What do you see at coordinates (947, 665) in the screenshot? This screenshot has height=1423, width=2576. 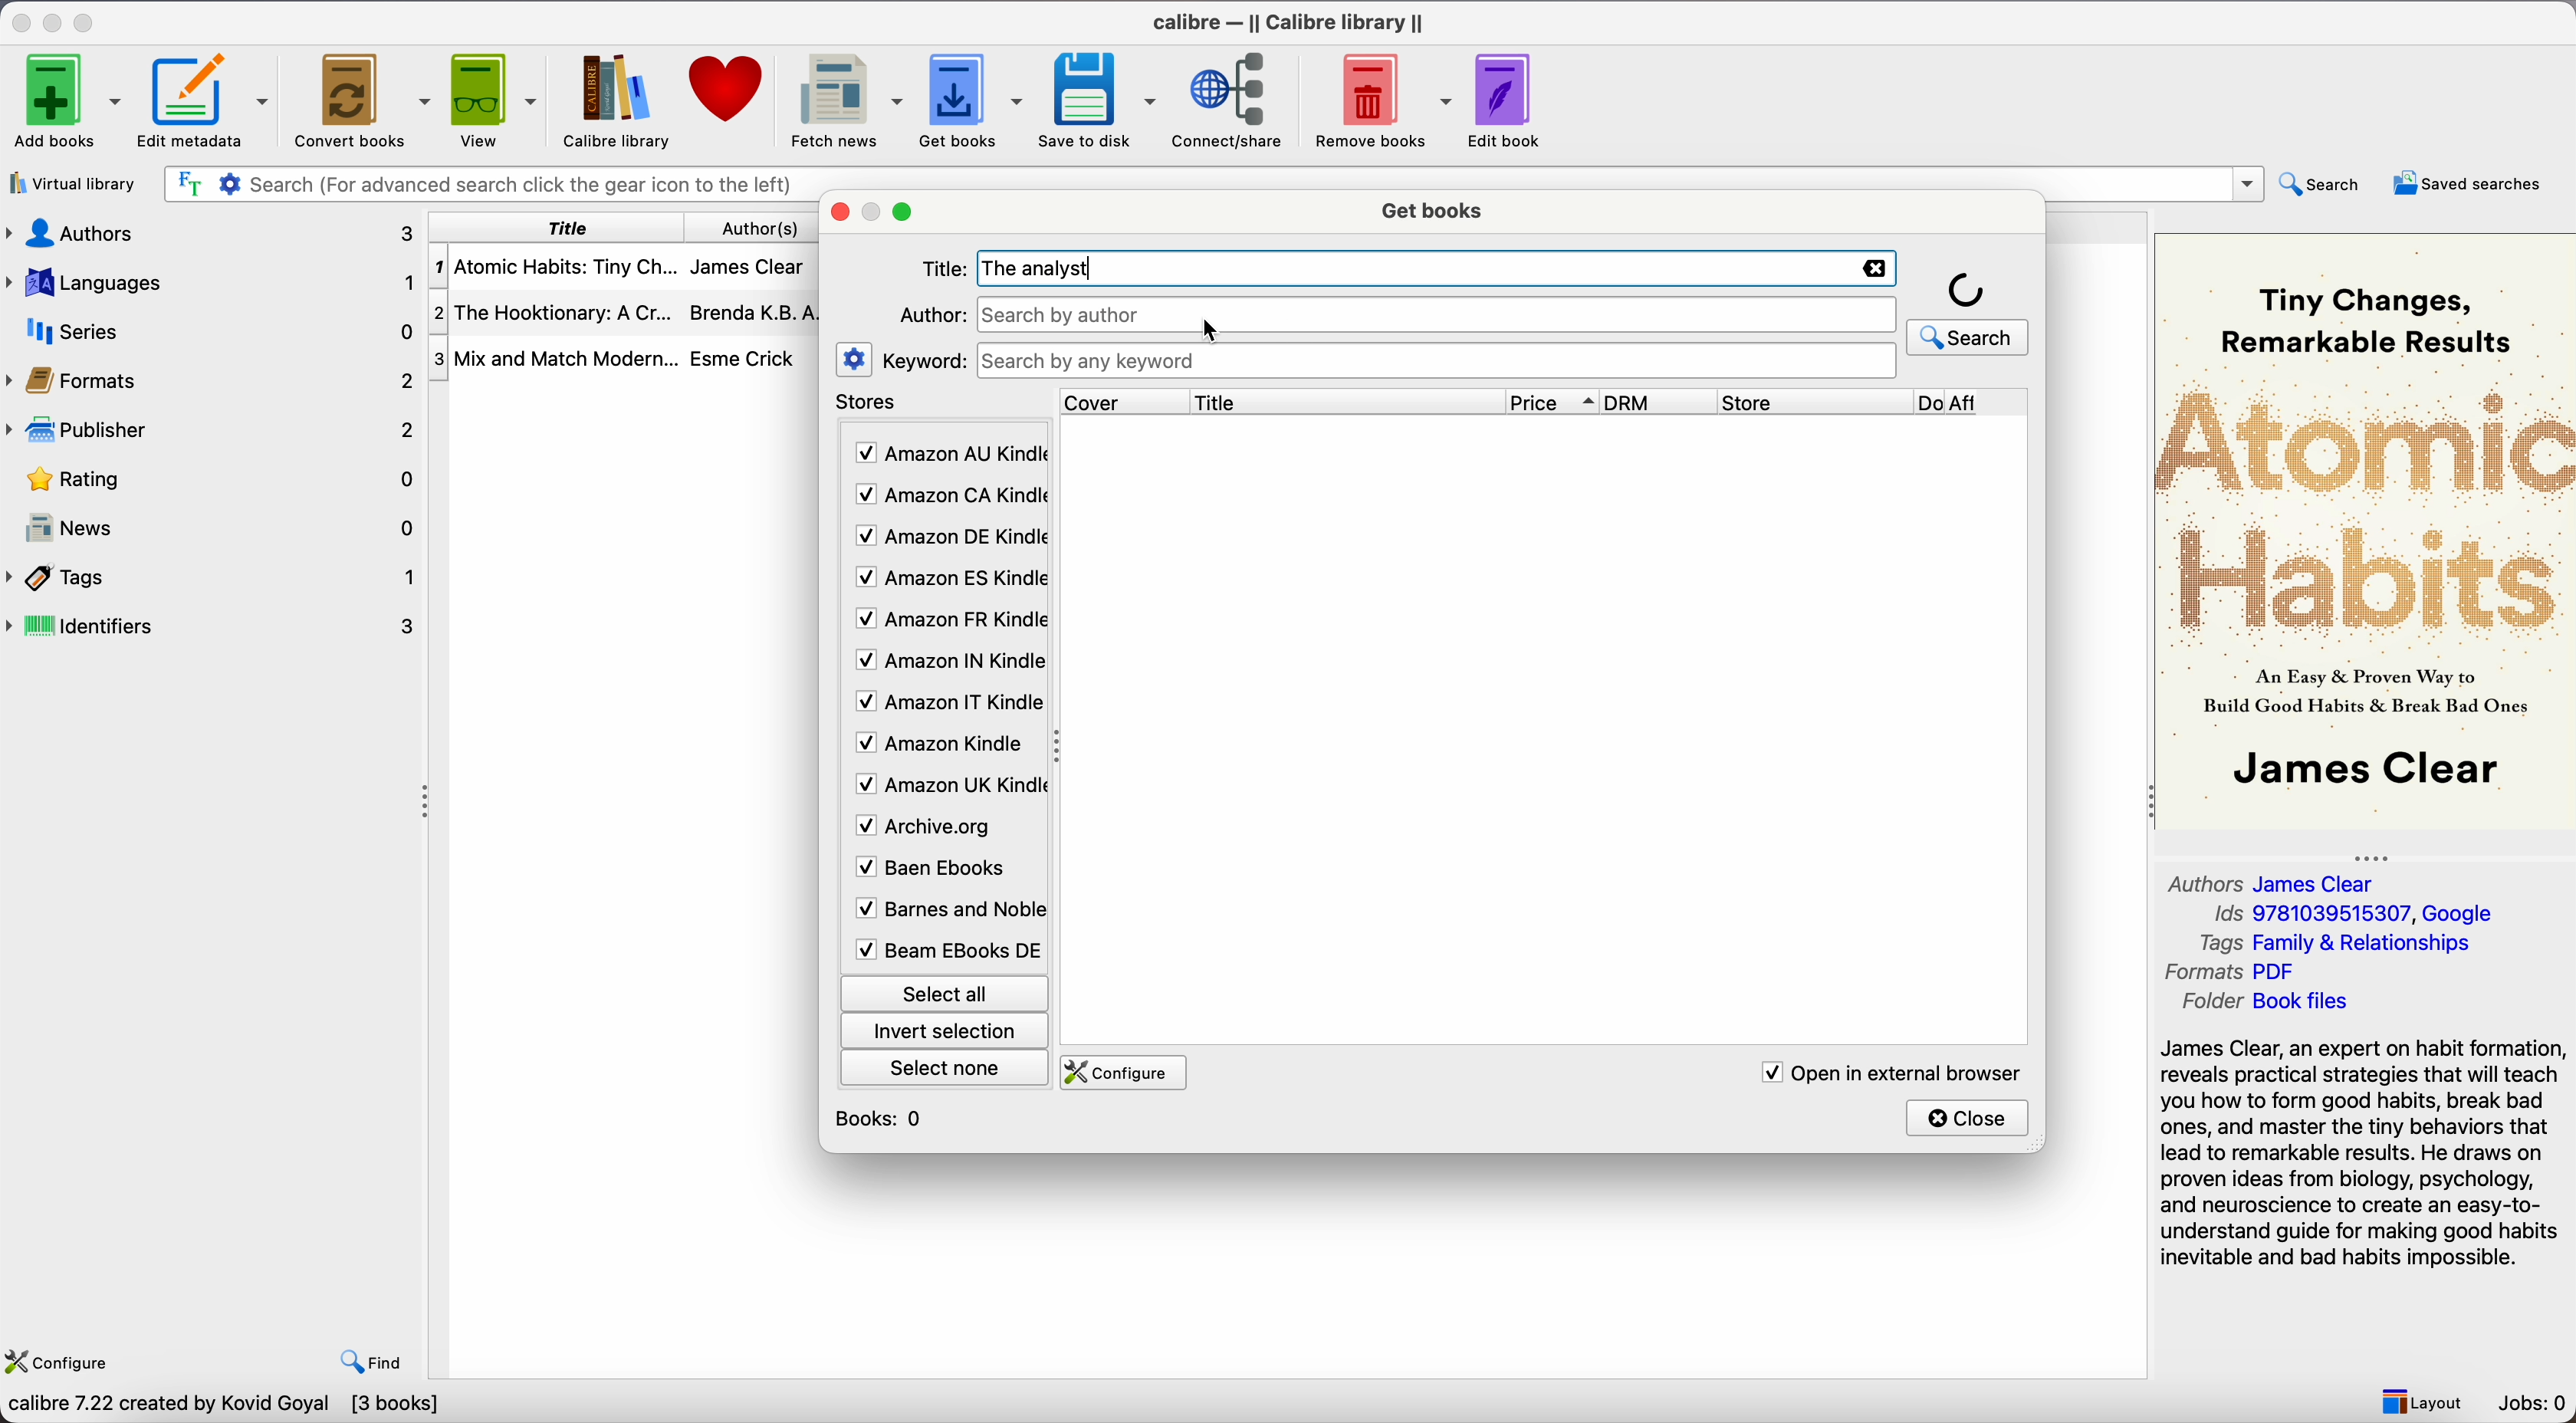 I see `Amazon IN Kindle` at bounding box center [947, 665].